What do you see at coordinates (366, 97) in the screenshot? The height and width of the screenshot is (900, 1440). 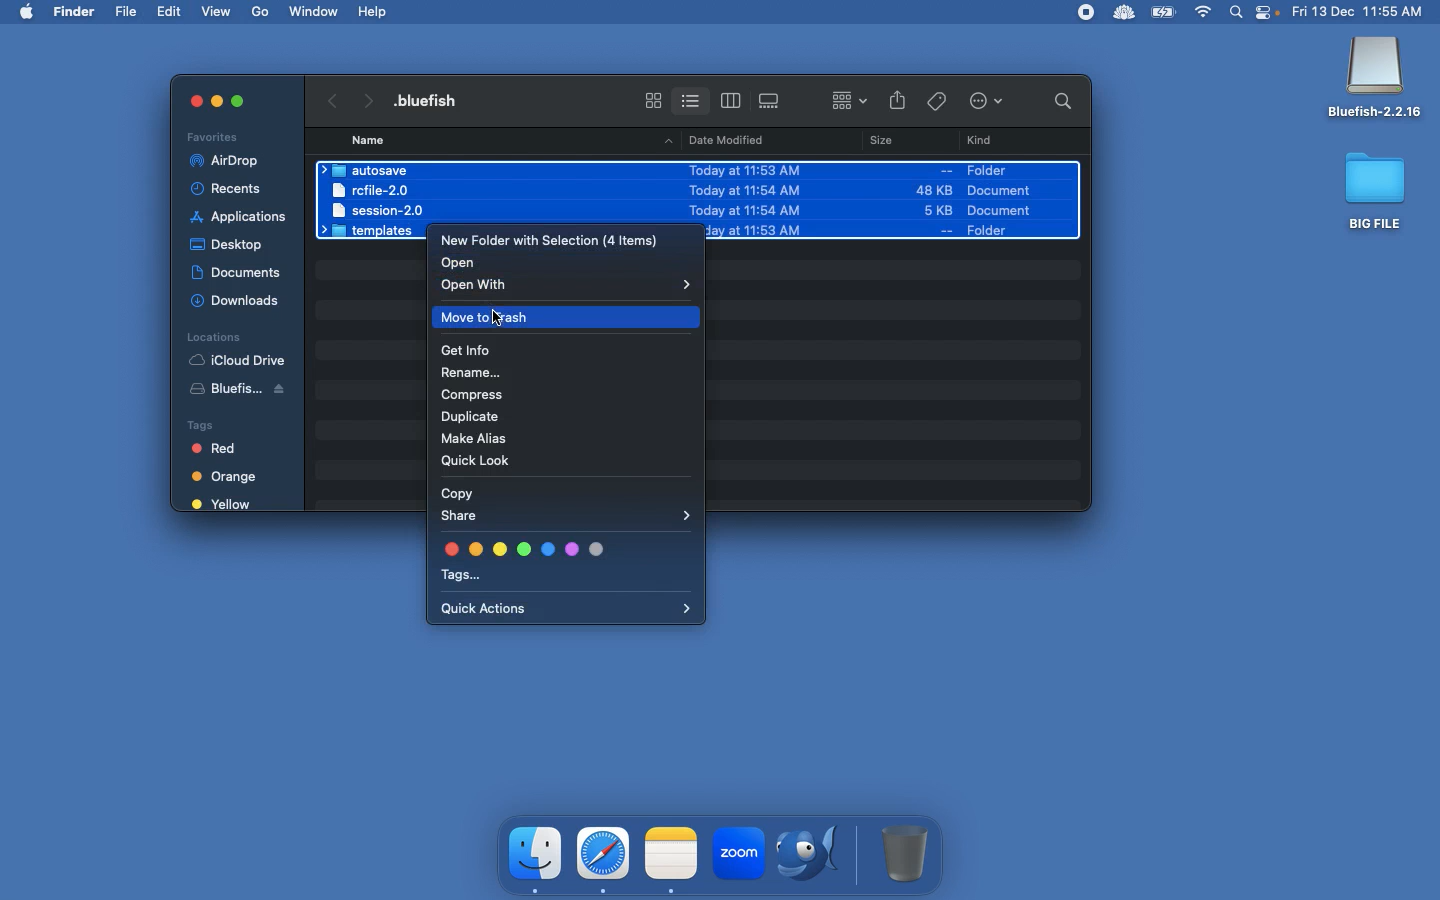 I see `go forward` at bounding box center [366, 97].